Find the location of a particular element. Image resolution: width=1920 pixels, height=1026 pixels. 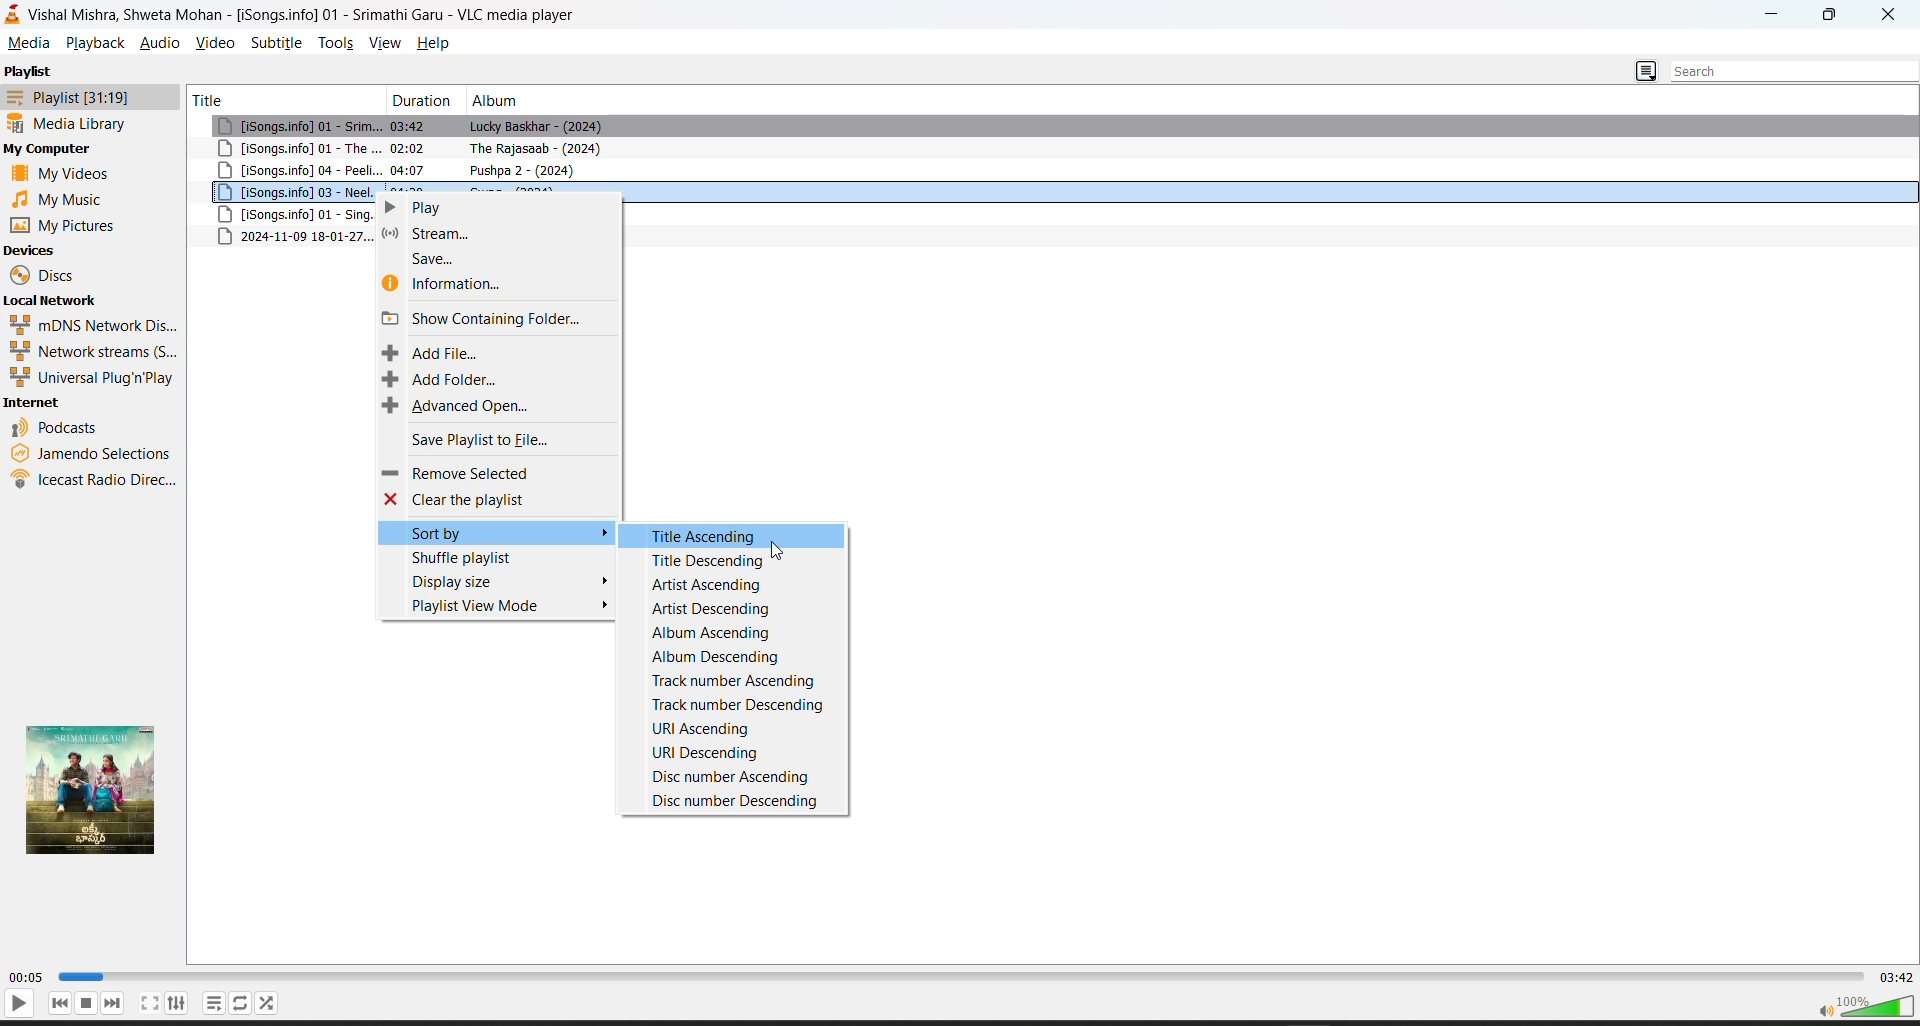

mdns network is located at coordinates (93, 325).